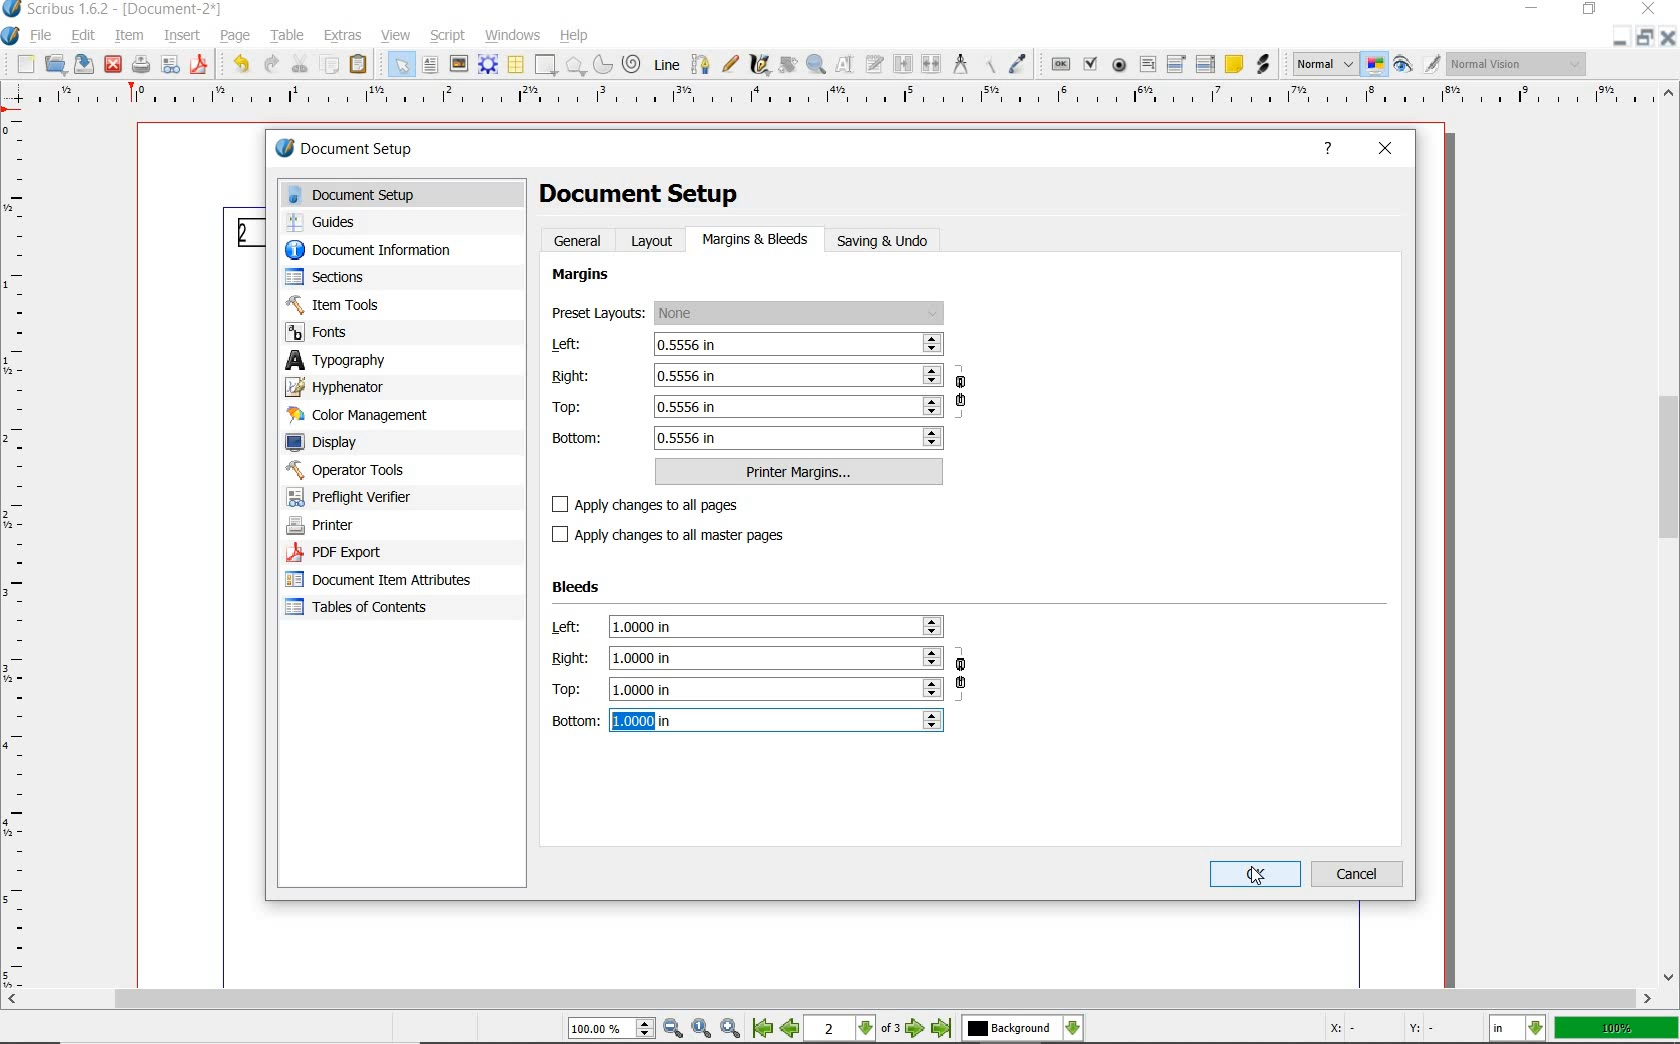  I want to click on preflight verifier, so click(354, 499).